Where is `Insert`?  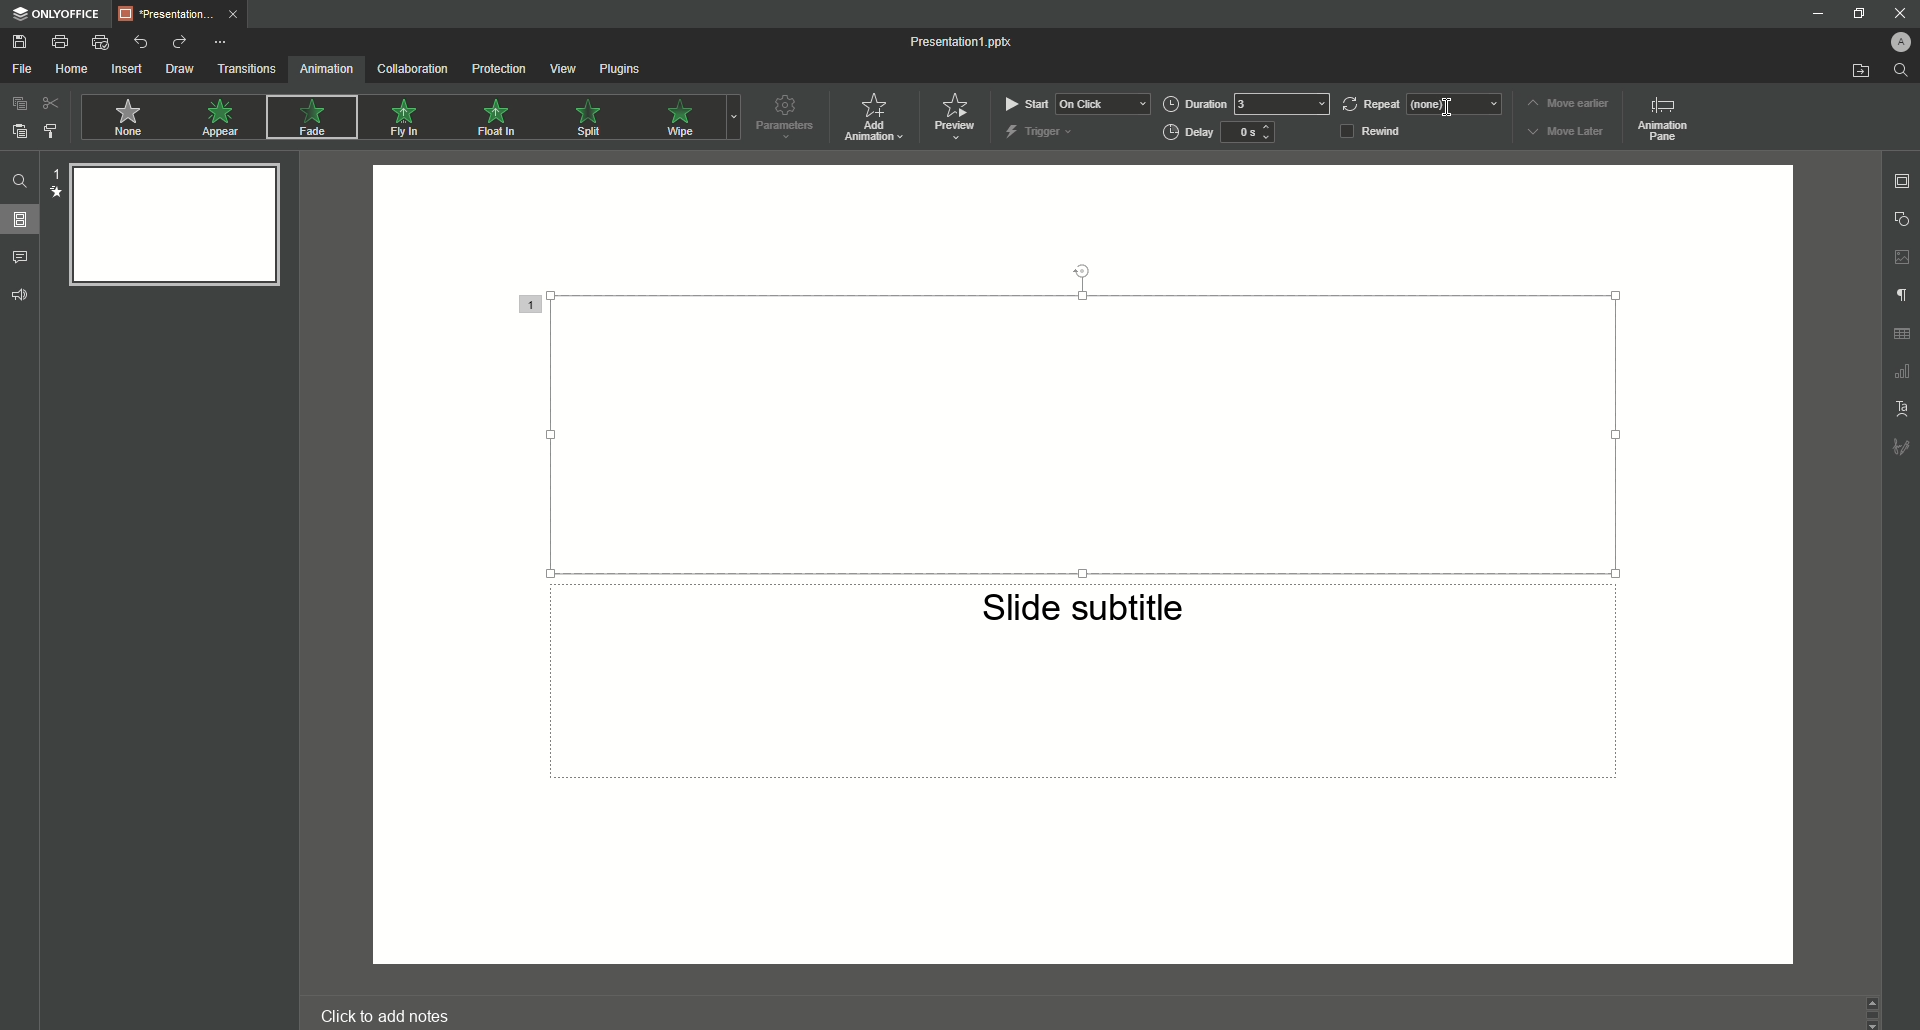
Insert is located at coordinates (128, 69).